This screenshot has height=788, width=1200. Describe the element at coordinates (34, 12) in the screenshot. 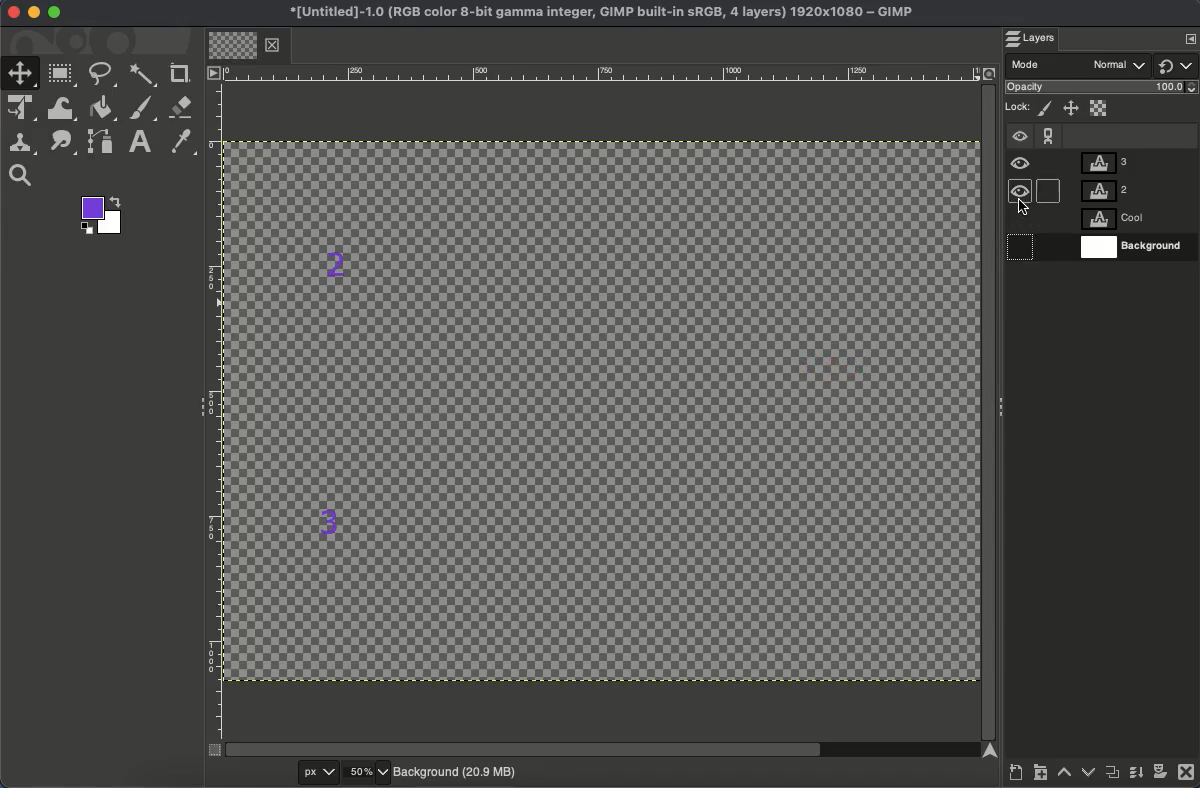

I see `Minimize` at that location.